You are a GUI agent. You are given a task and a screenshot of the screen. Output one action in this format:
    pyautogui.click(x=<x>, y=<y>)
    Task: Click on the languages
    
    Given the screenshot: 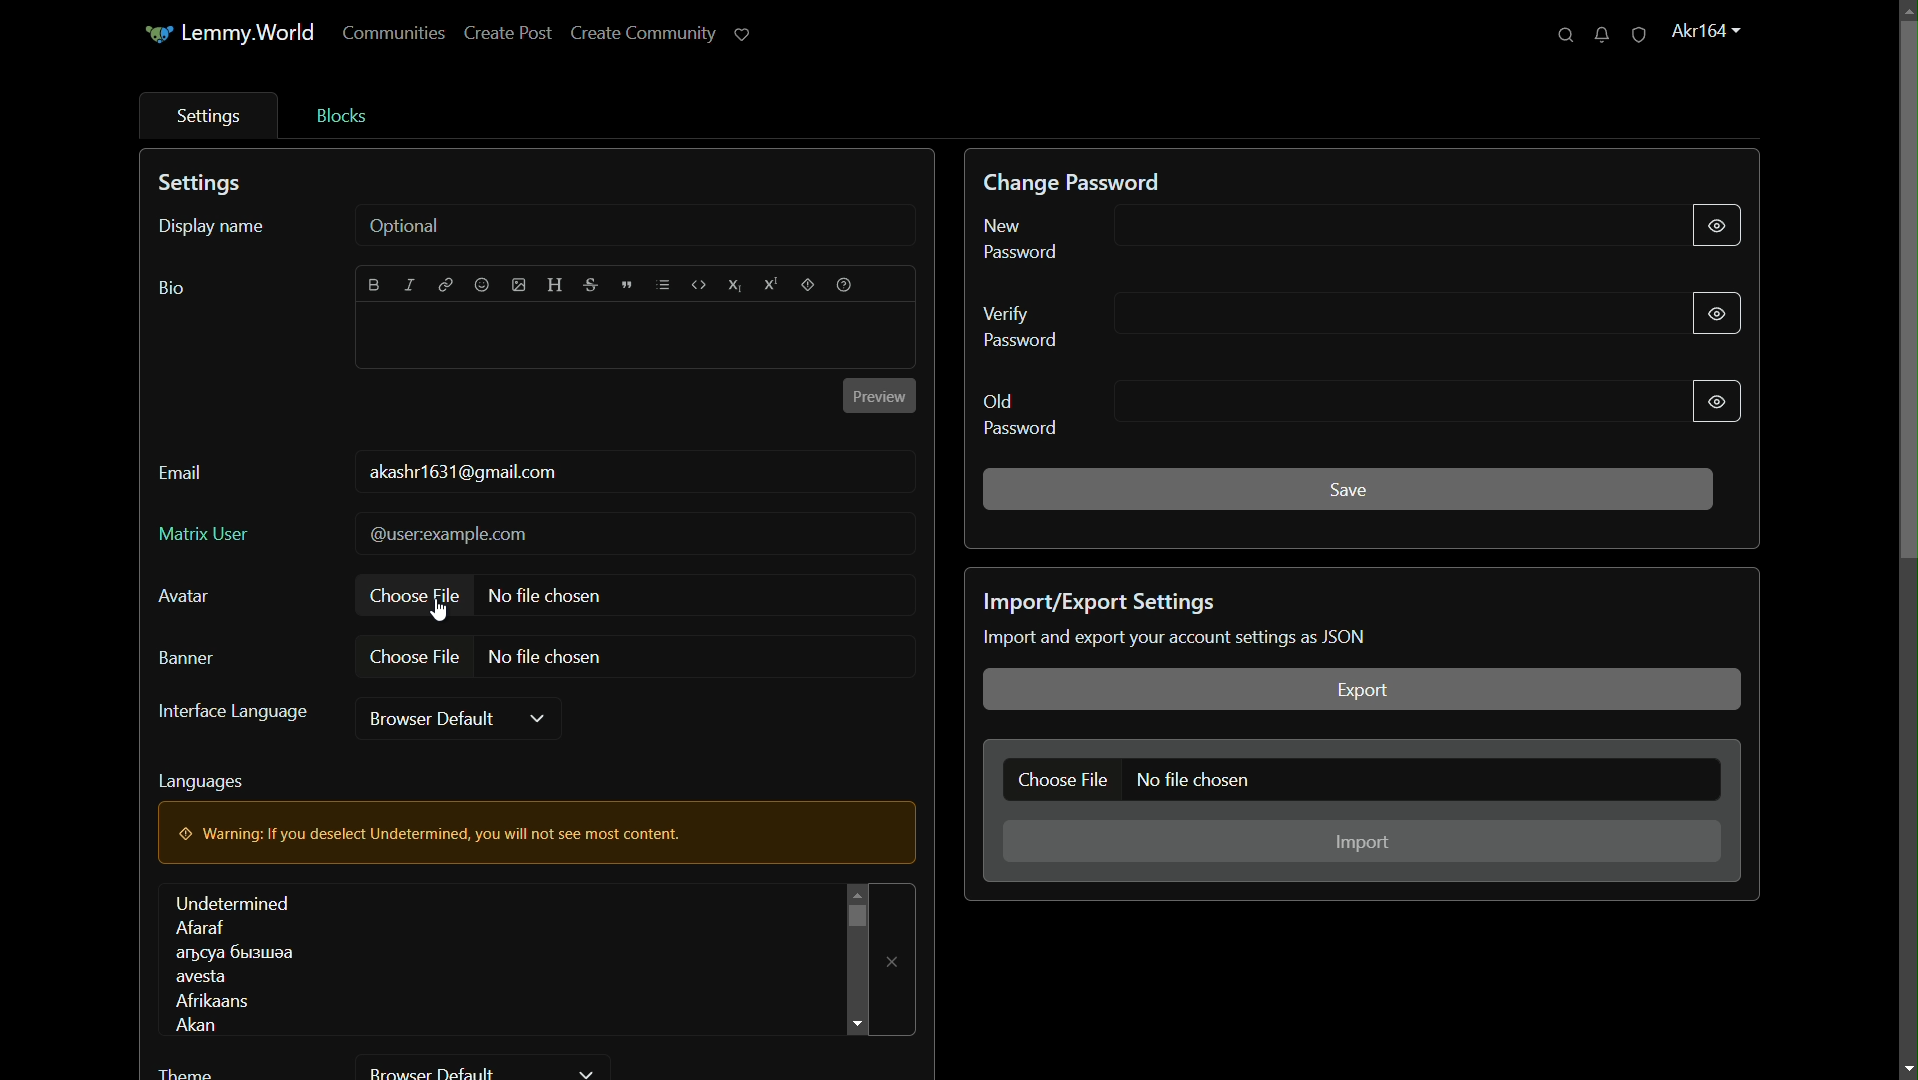 What is the action you would take?
    pyautogui.click(x=237, y=963)
    